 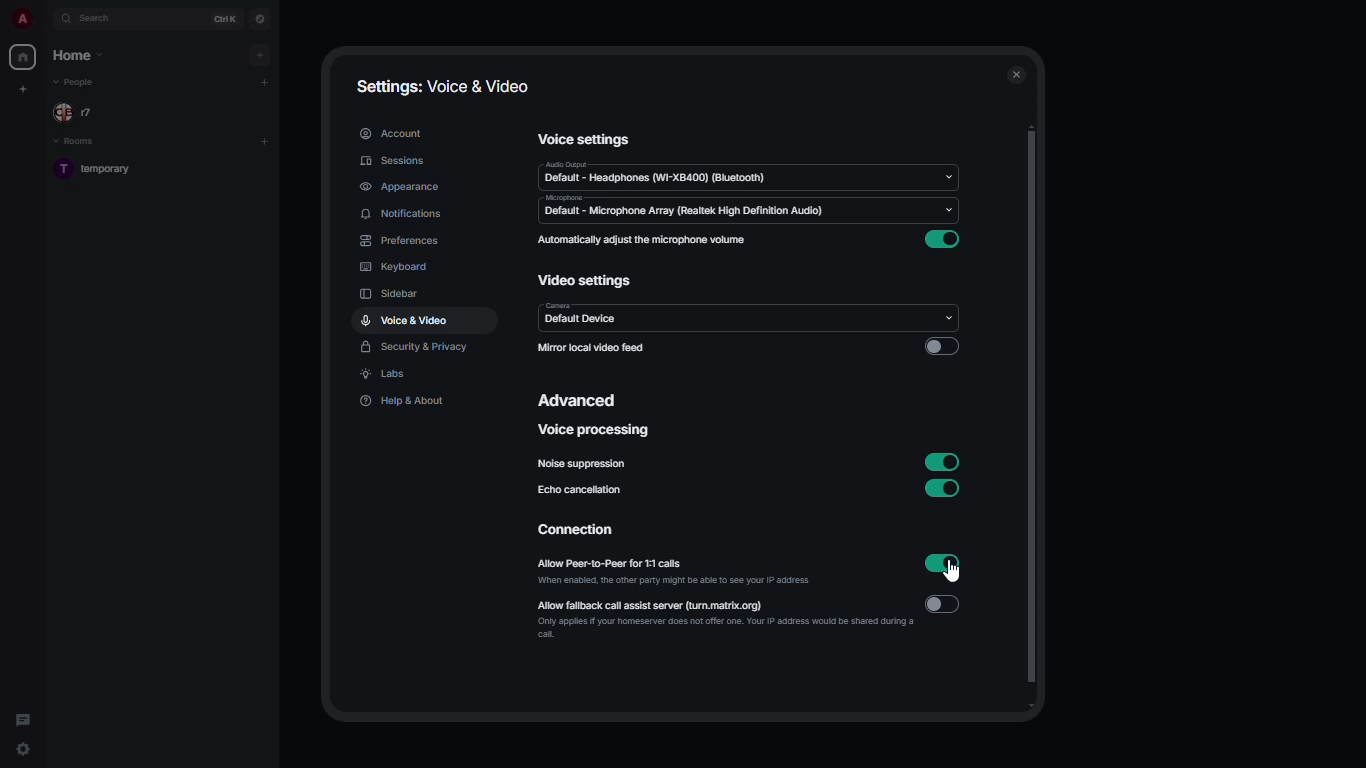 What do you see at coordinates (595, 348) in the screenshot?
I see `mirror local video feed` at bounding box center [595, 348].